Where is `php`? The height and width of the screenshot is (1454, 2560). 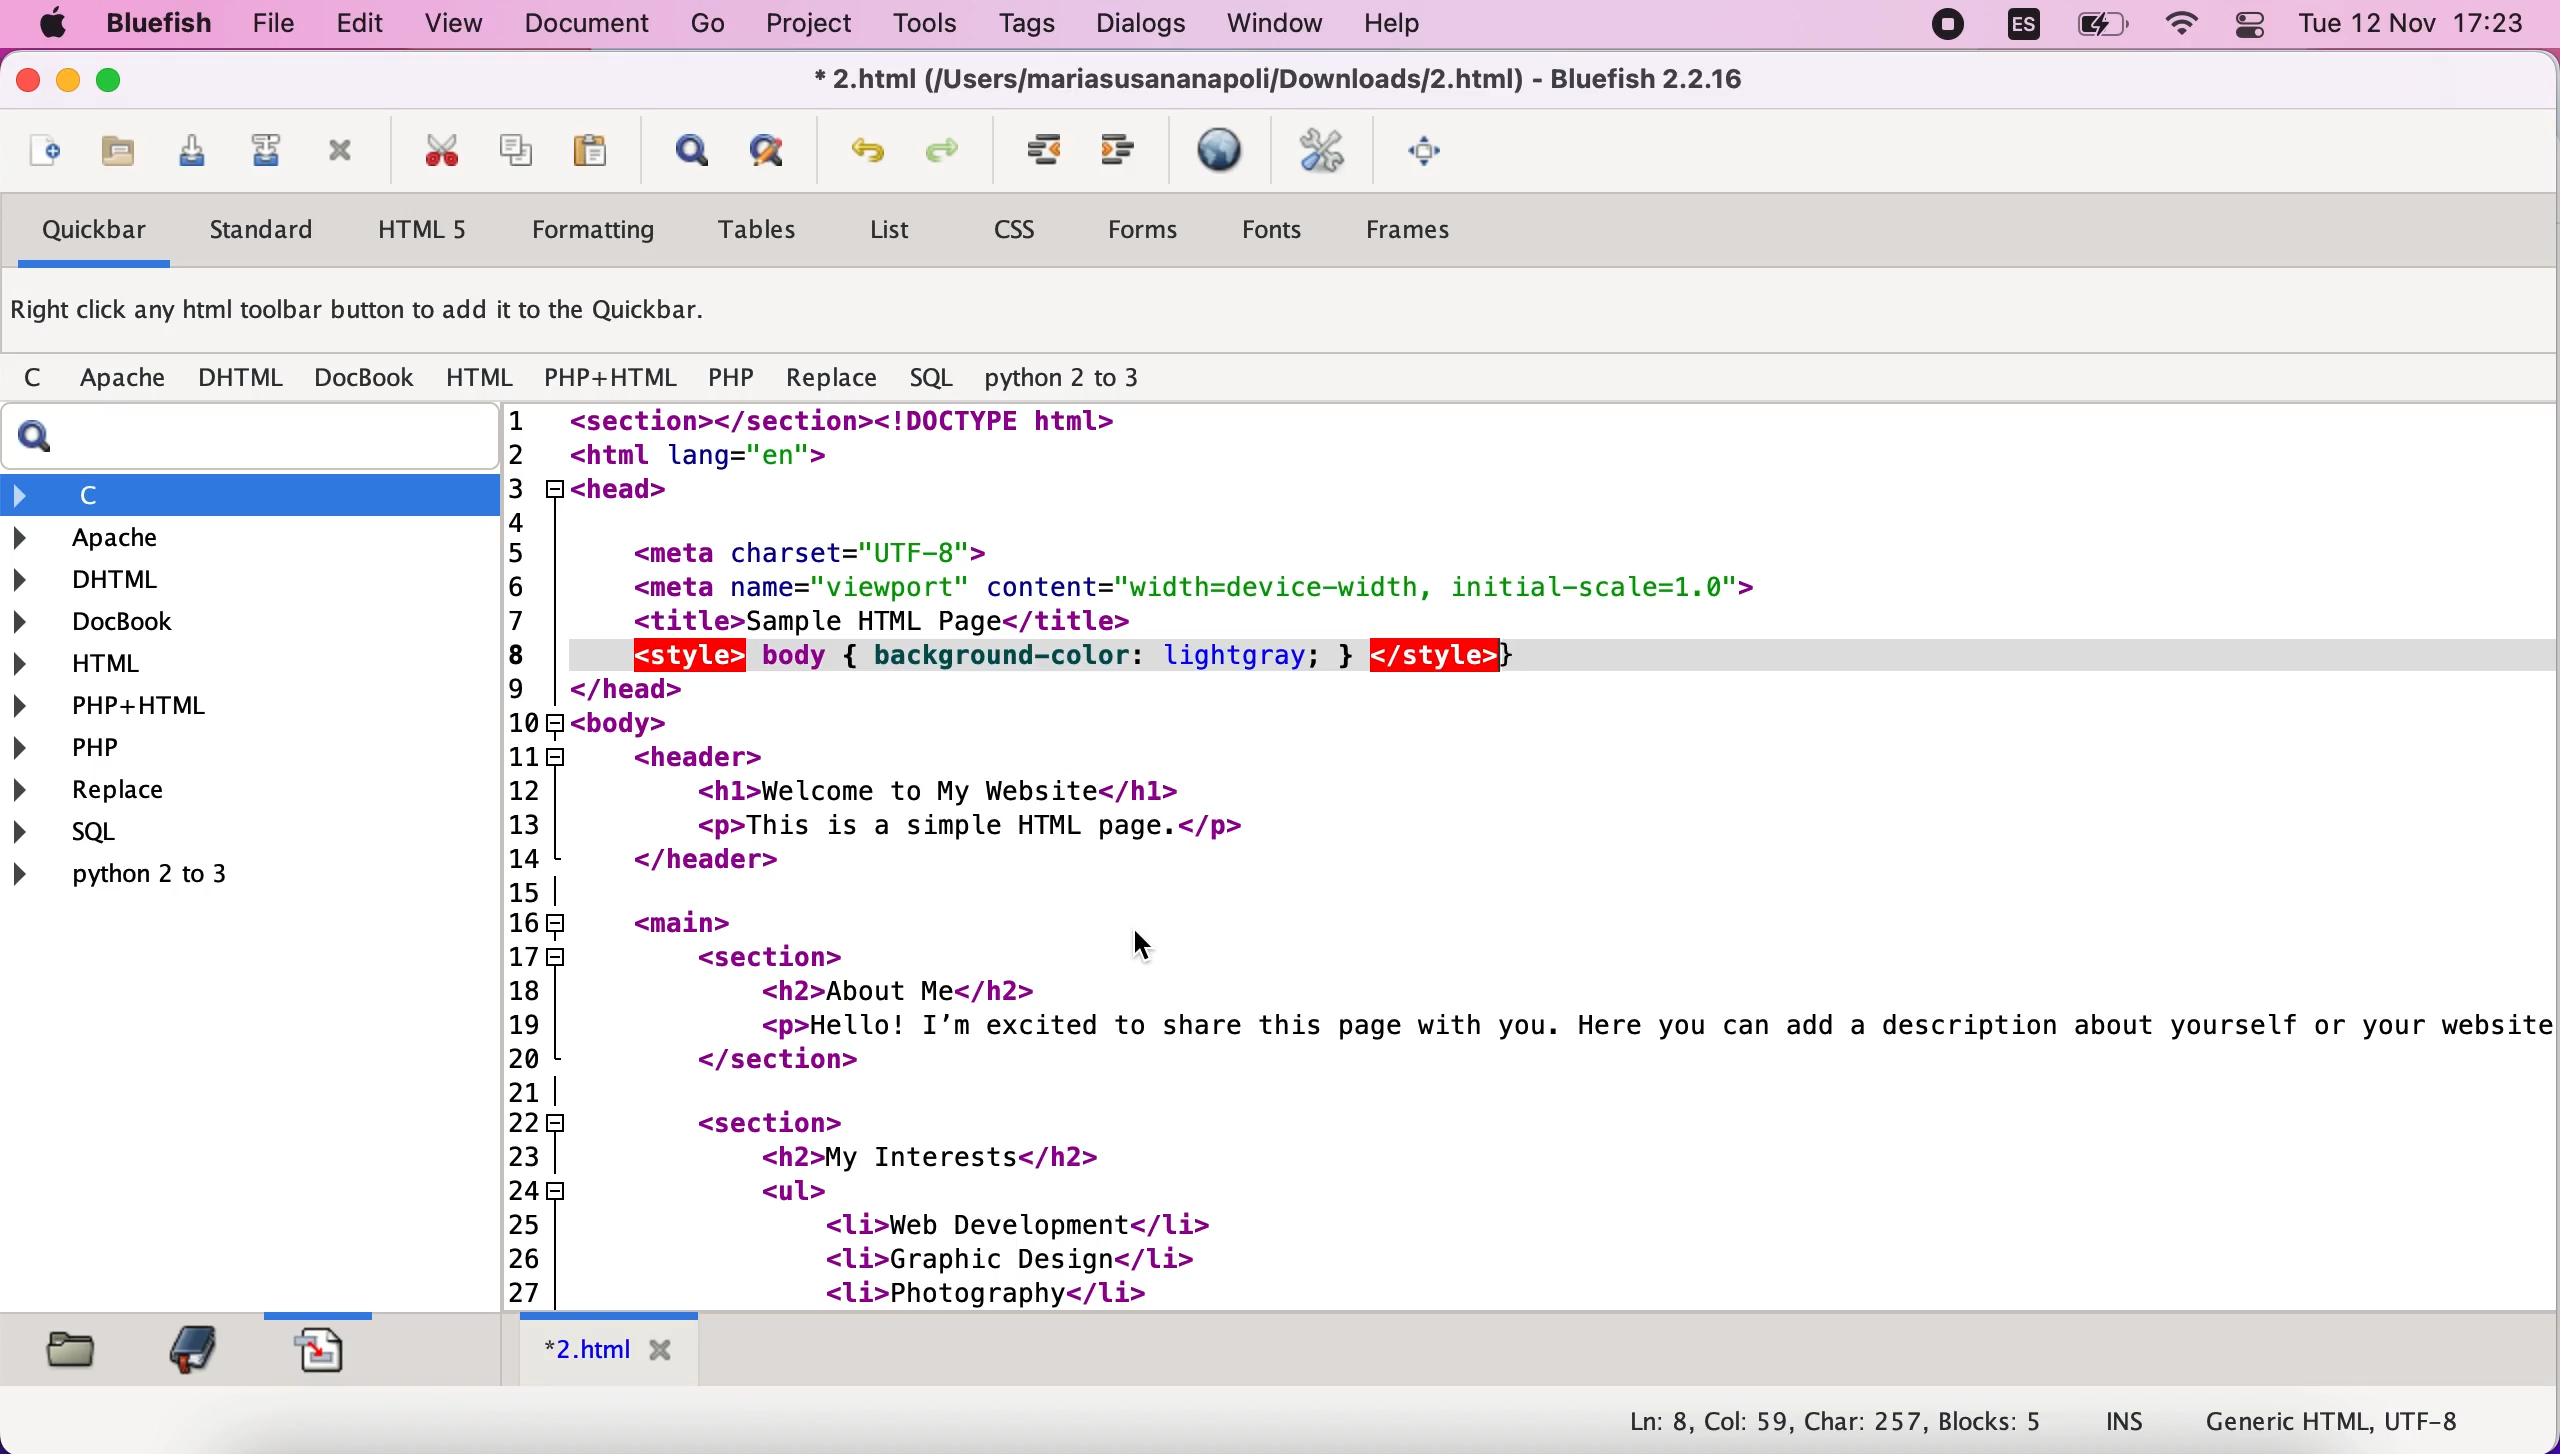 php is located at coordinates (237, 749).